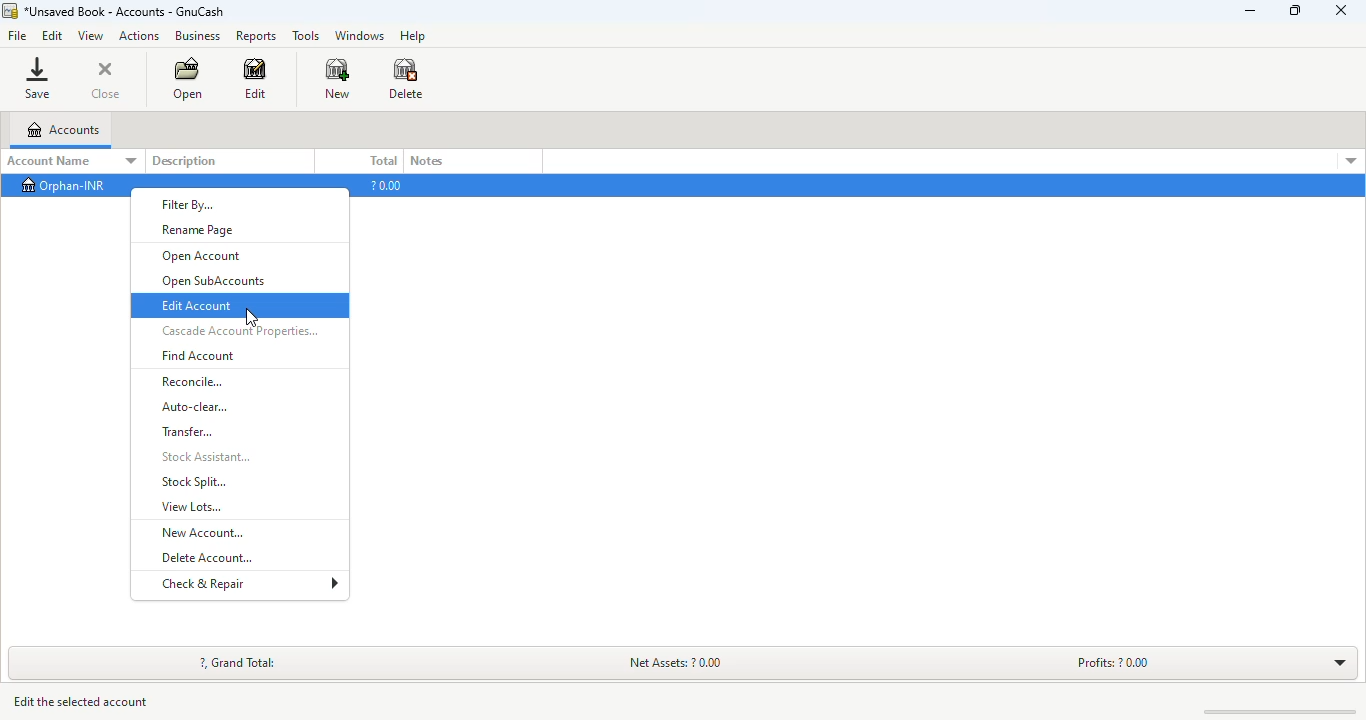 This screenshot has width=1366, height=720. I want to click on account details, so click(1351, 162).